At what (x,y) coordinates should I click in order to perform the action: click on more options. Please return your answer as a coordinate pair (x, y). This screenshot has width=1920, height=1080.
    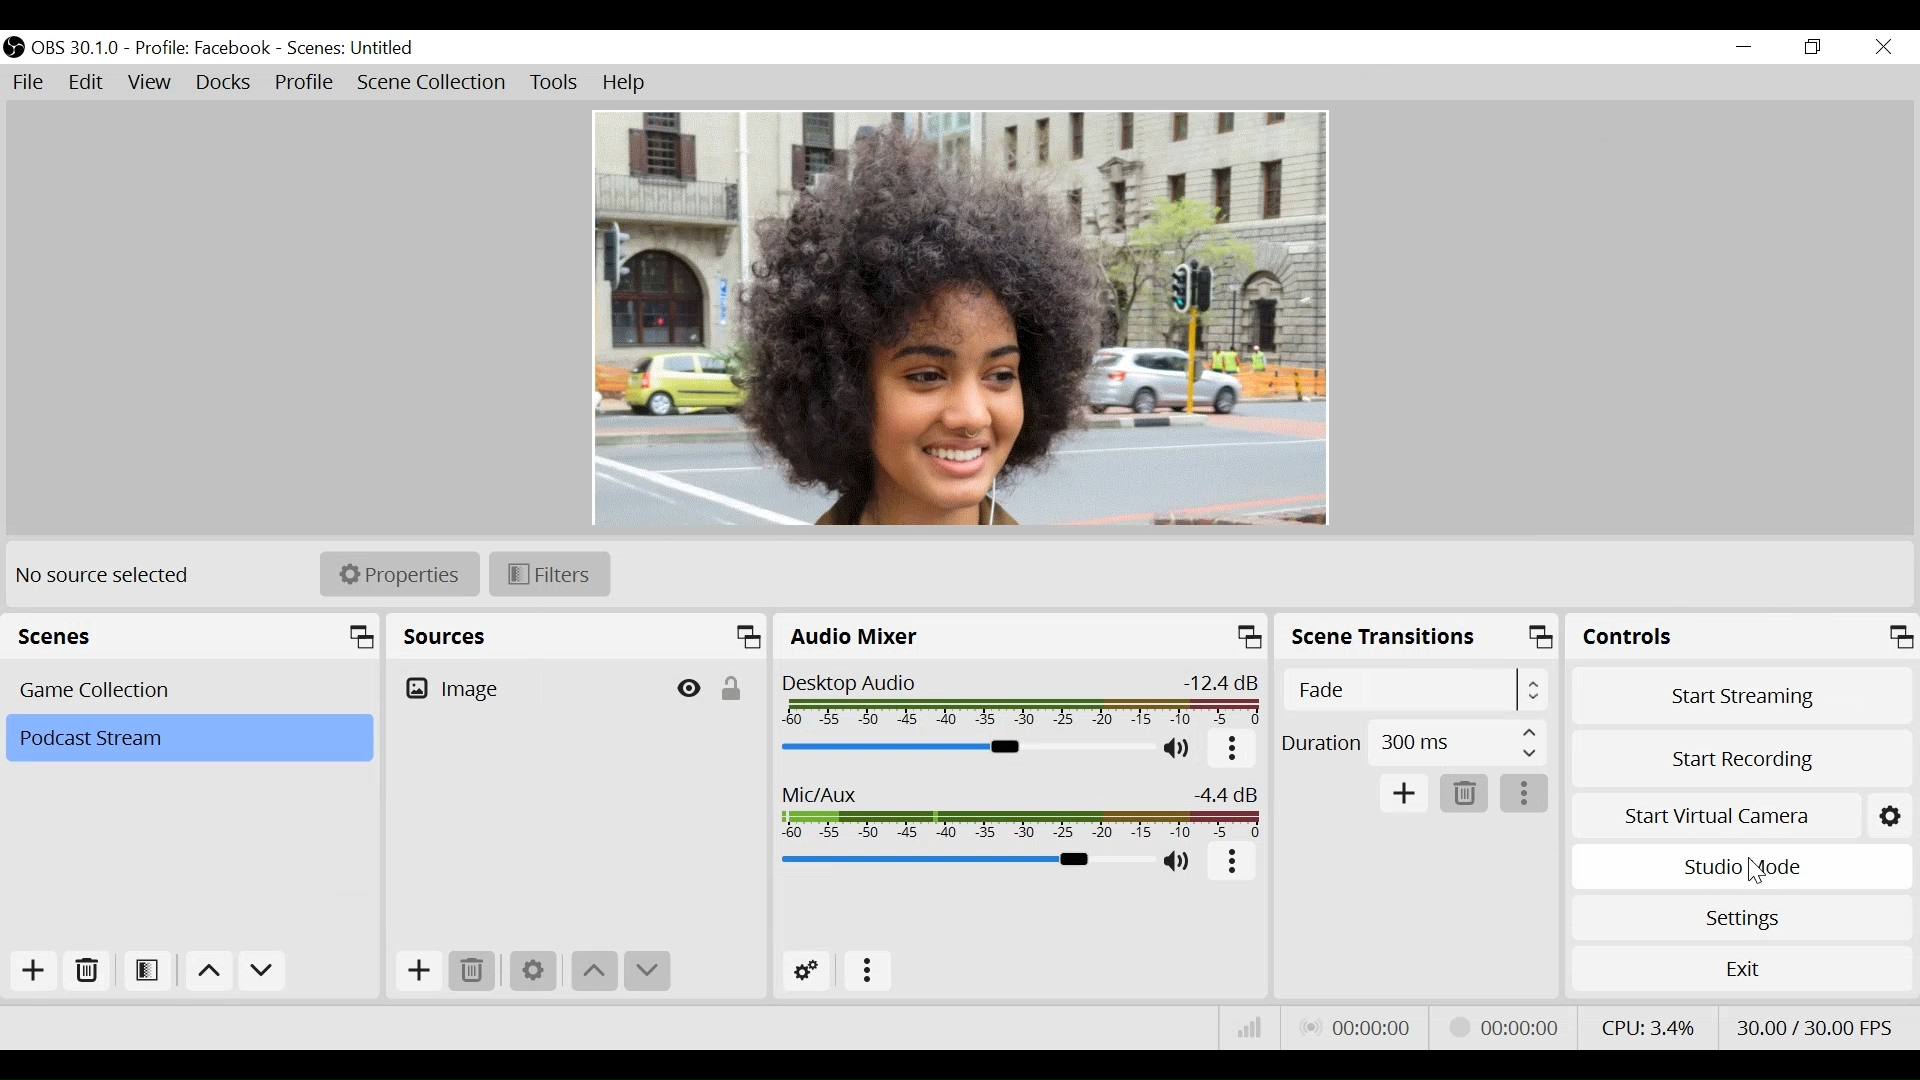
    Looking at the image, I should click on (1526, 793).